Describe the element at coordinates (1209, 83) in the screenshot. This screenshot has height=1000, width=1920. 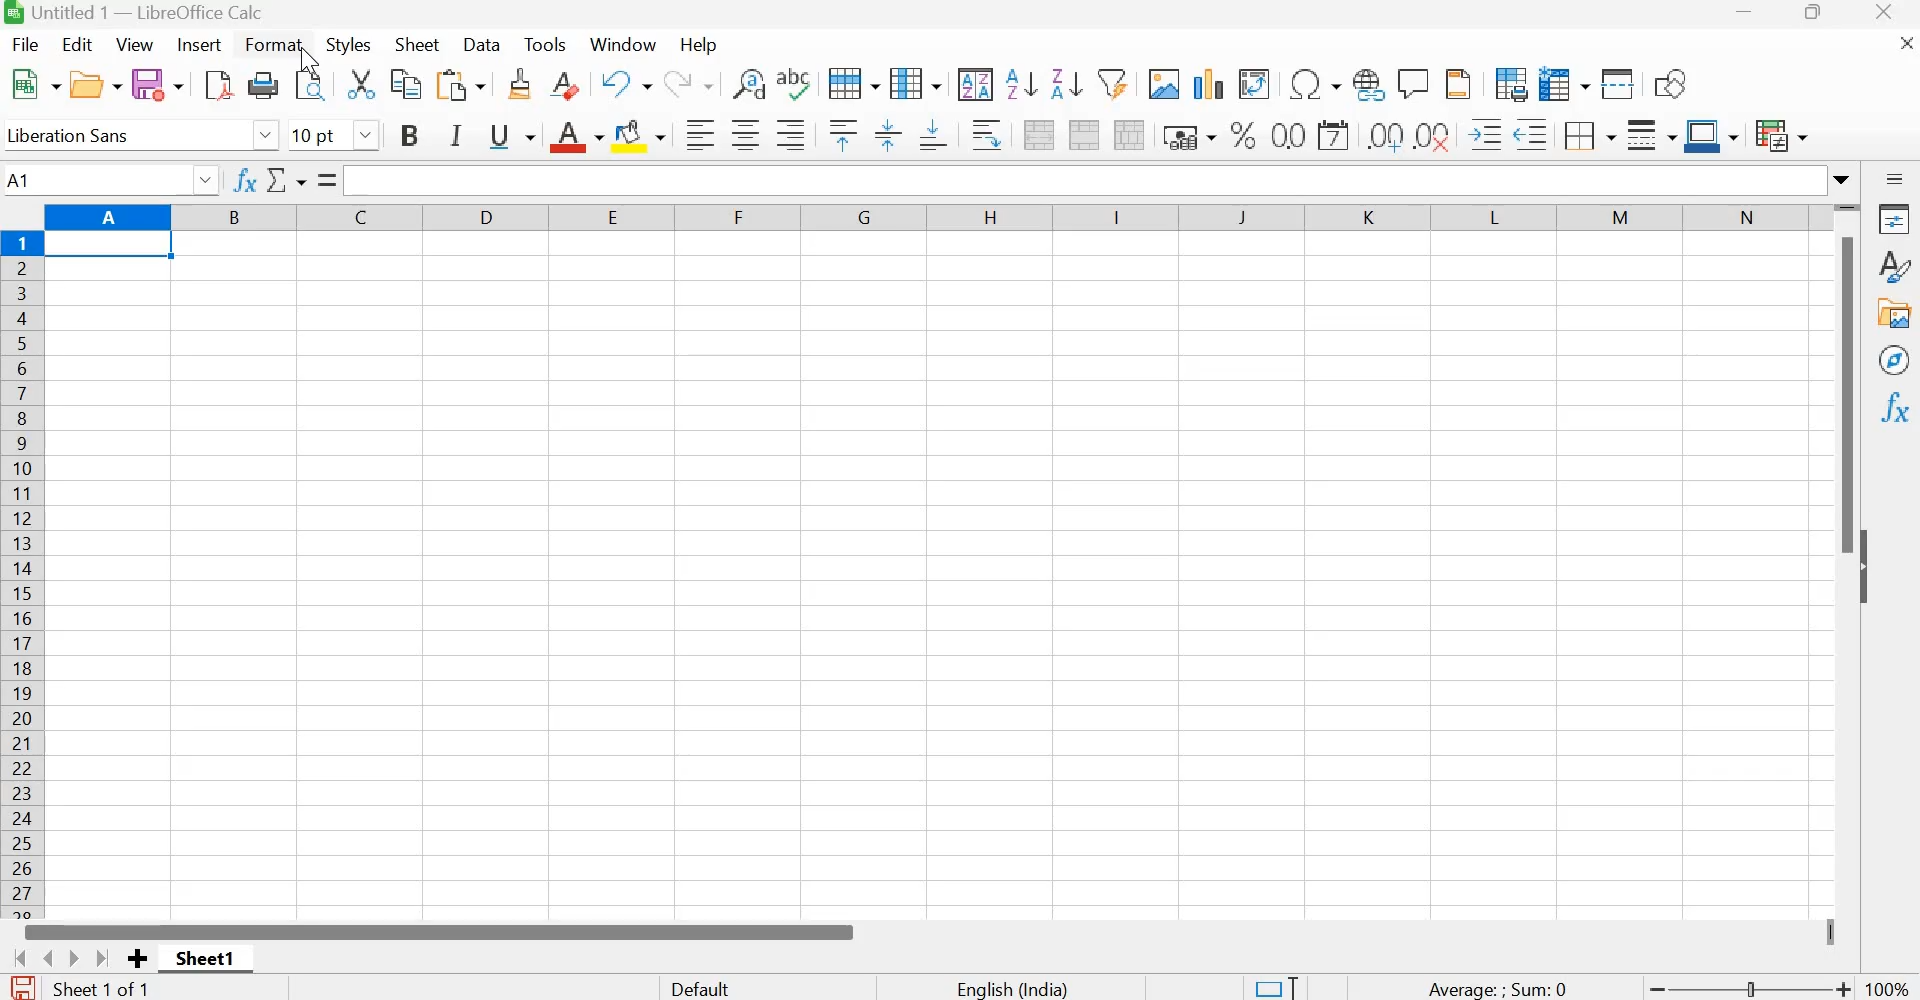
I see `Insert chart` at that location.